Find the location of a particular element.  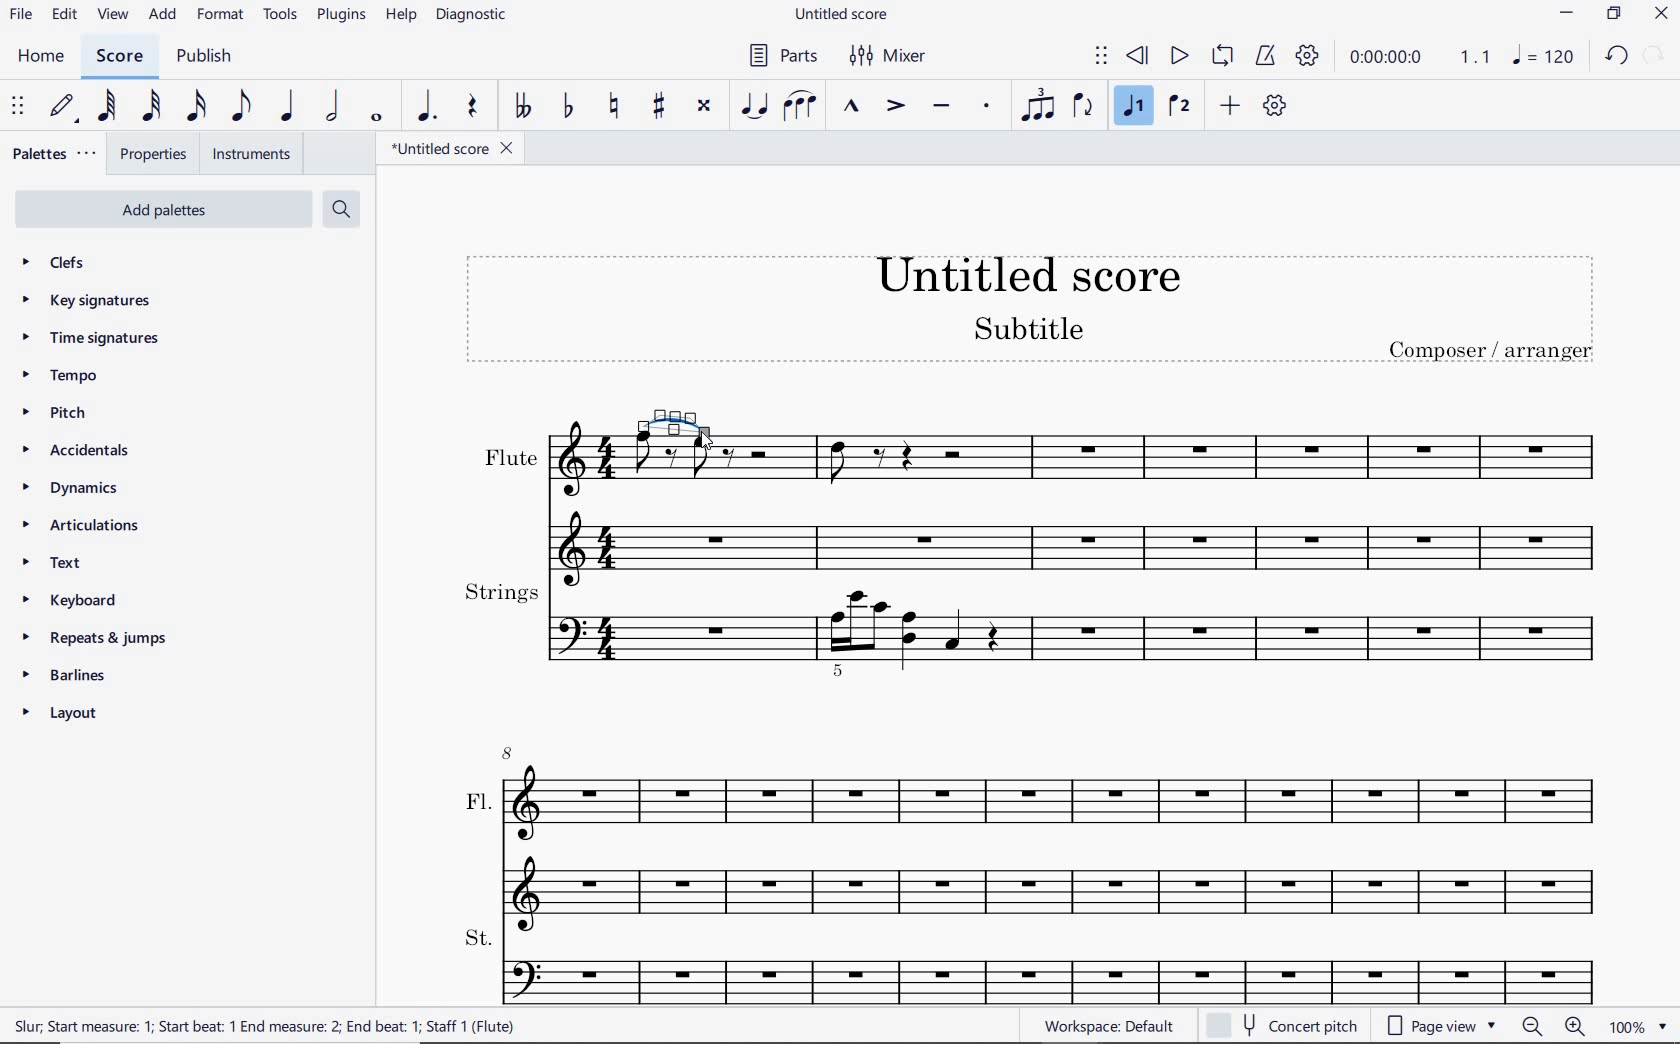

help is located at coordinates (401, 16).